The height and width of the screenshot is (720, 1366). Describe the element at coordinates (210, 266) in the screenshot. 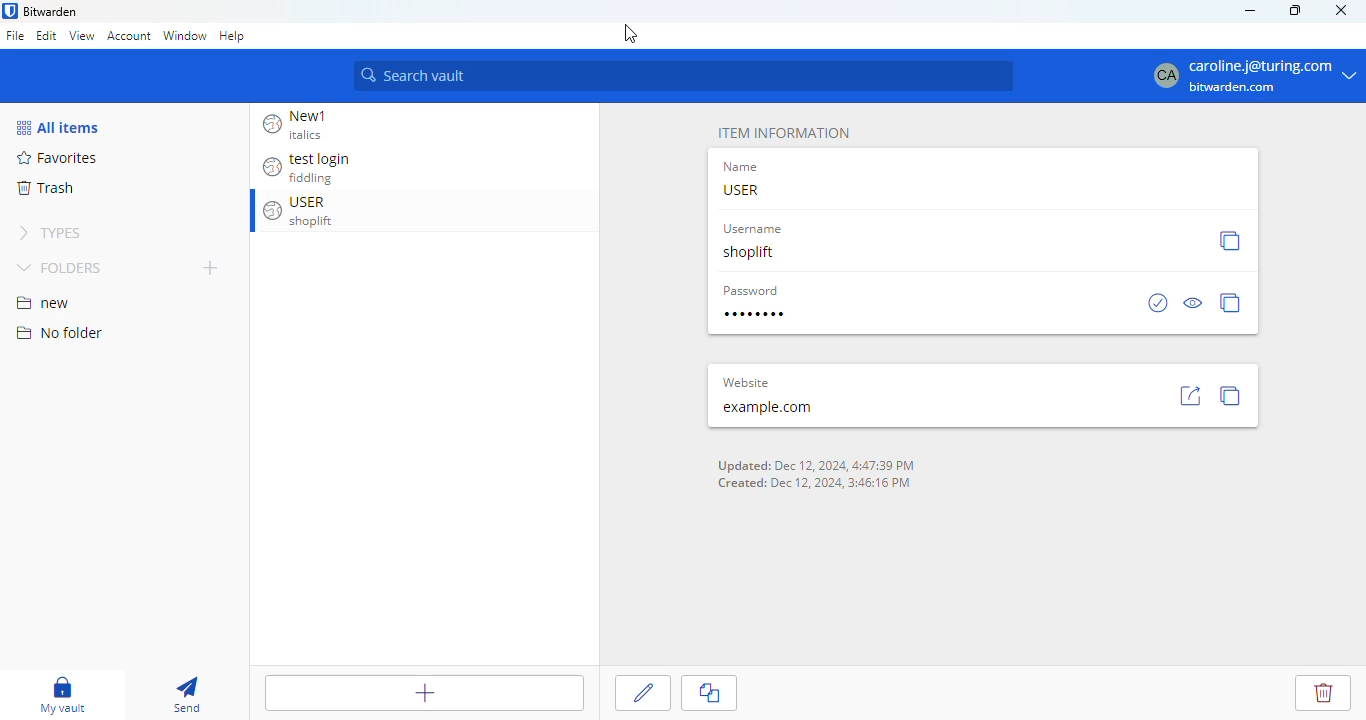

I see `new folder` at that location.